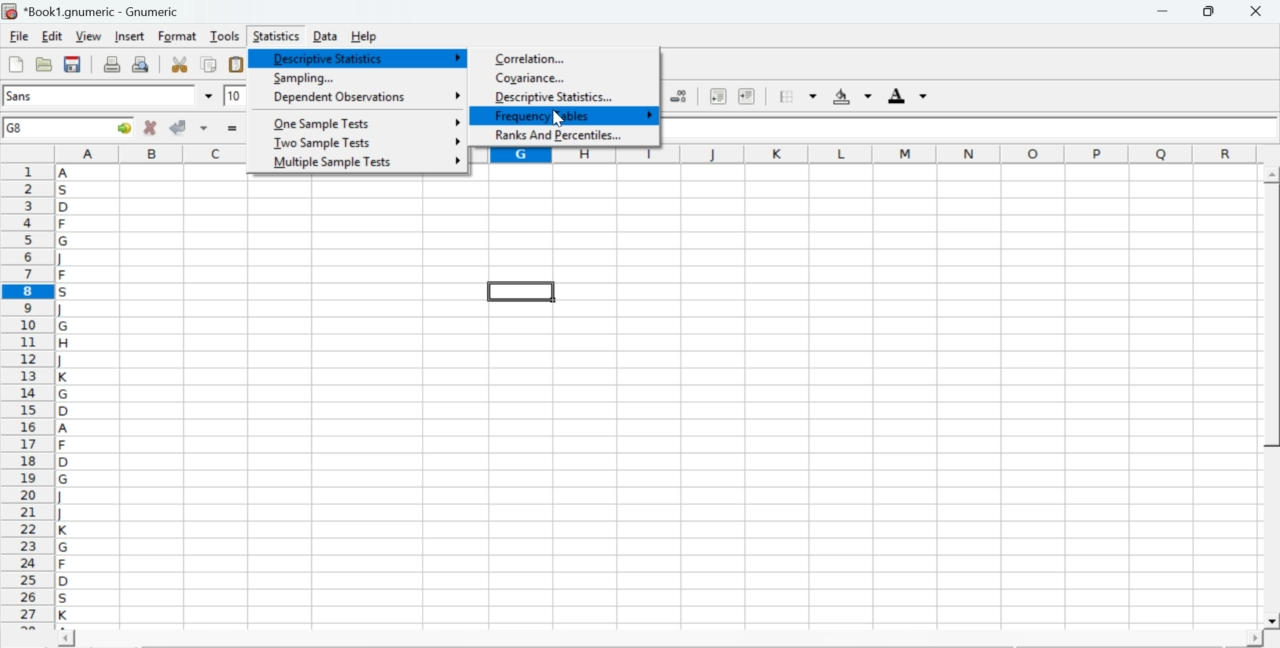  Describe the element at coordinates (327, 35) in the screenshot. I see `data` at that location.